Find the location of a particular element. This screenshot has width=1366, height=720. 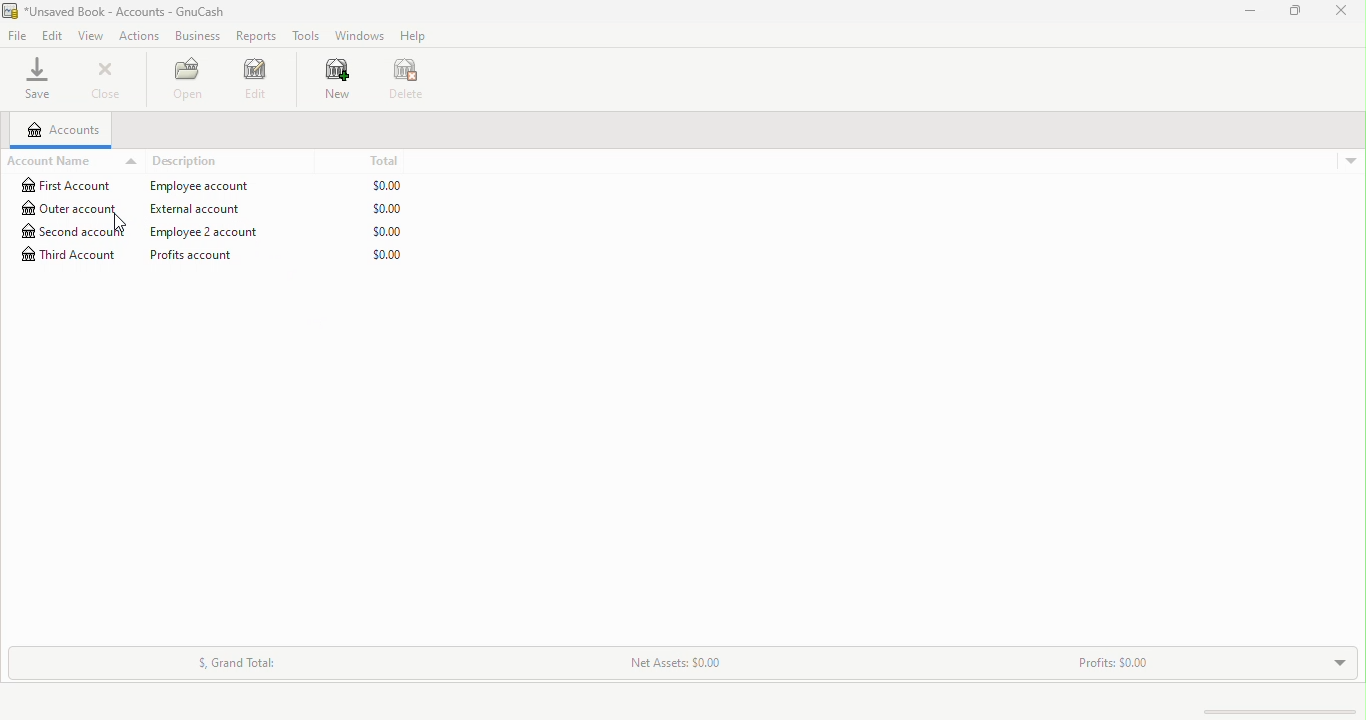

Grand total is located at coordinates (232, 661).